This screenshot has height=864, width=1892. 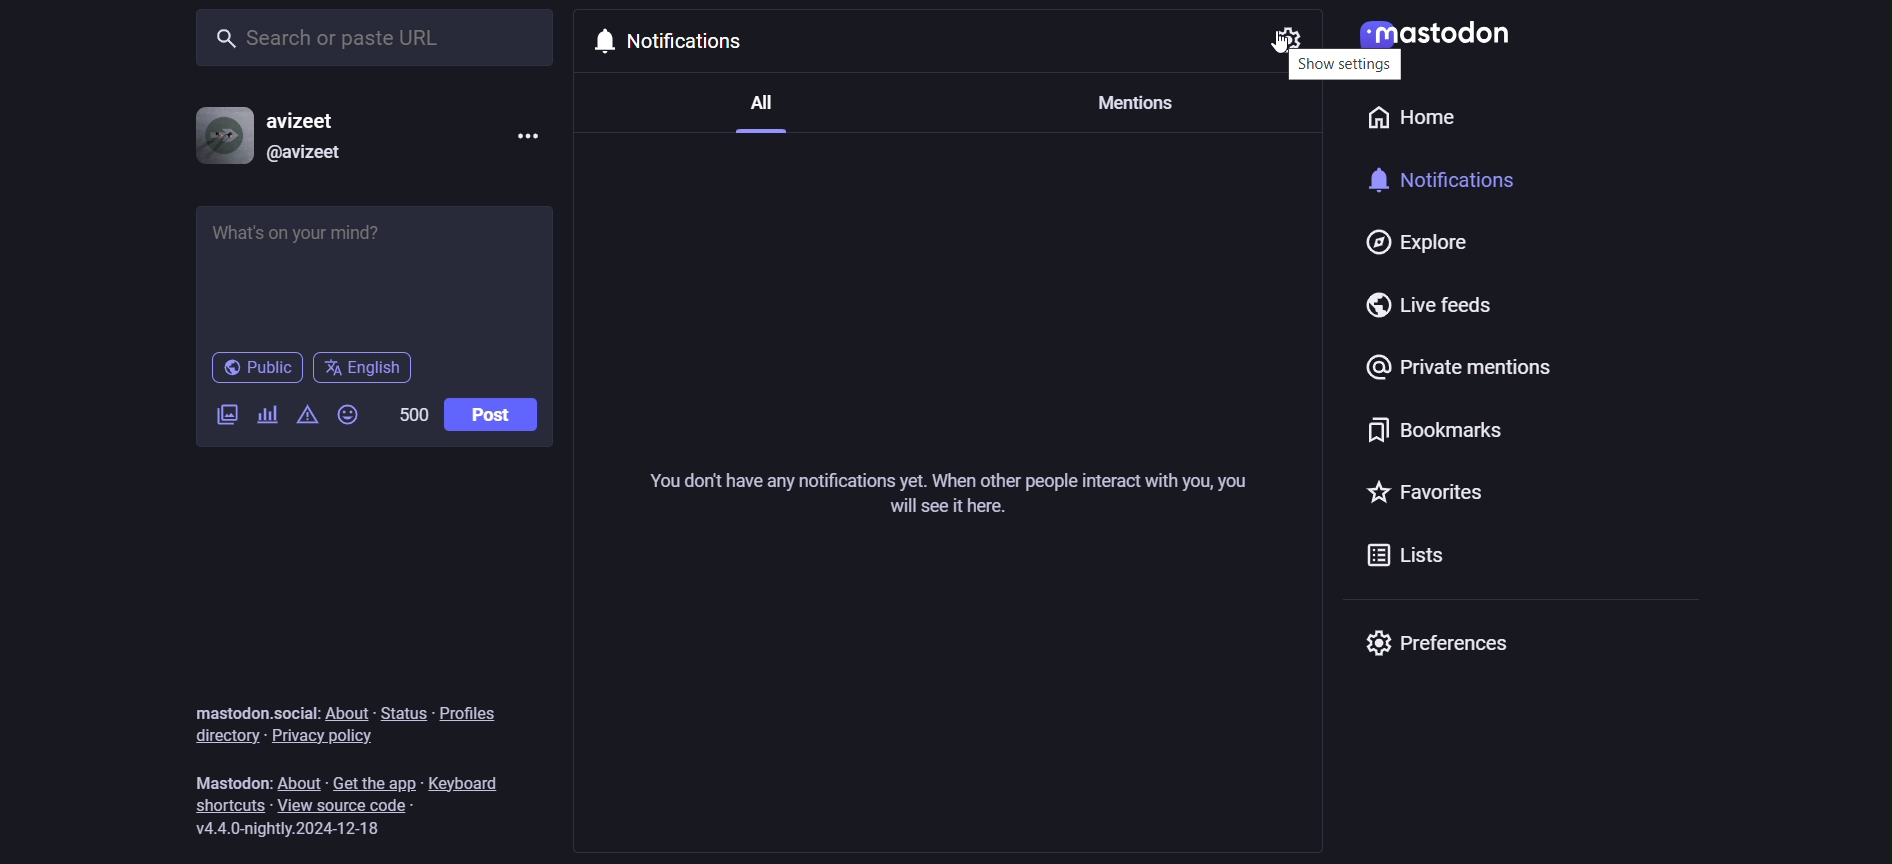 I want to click on preferences, so click(x=1436, y=644).